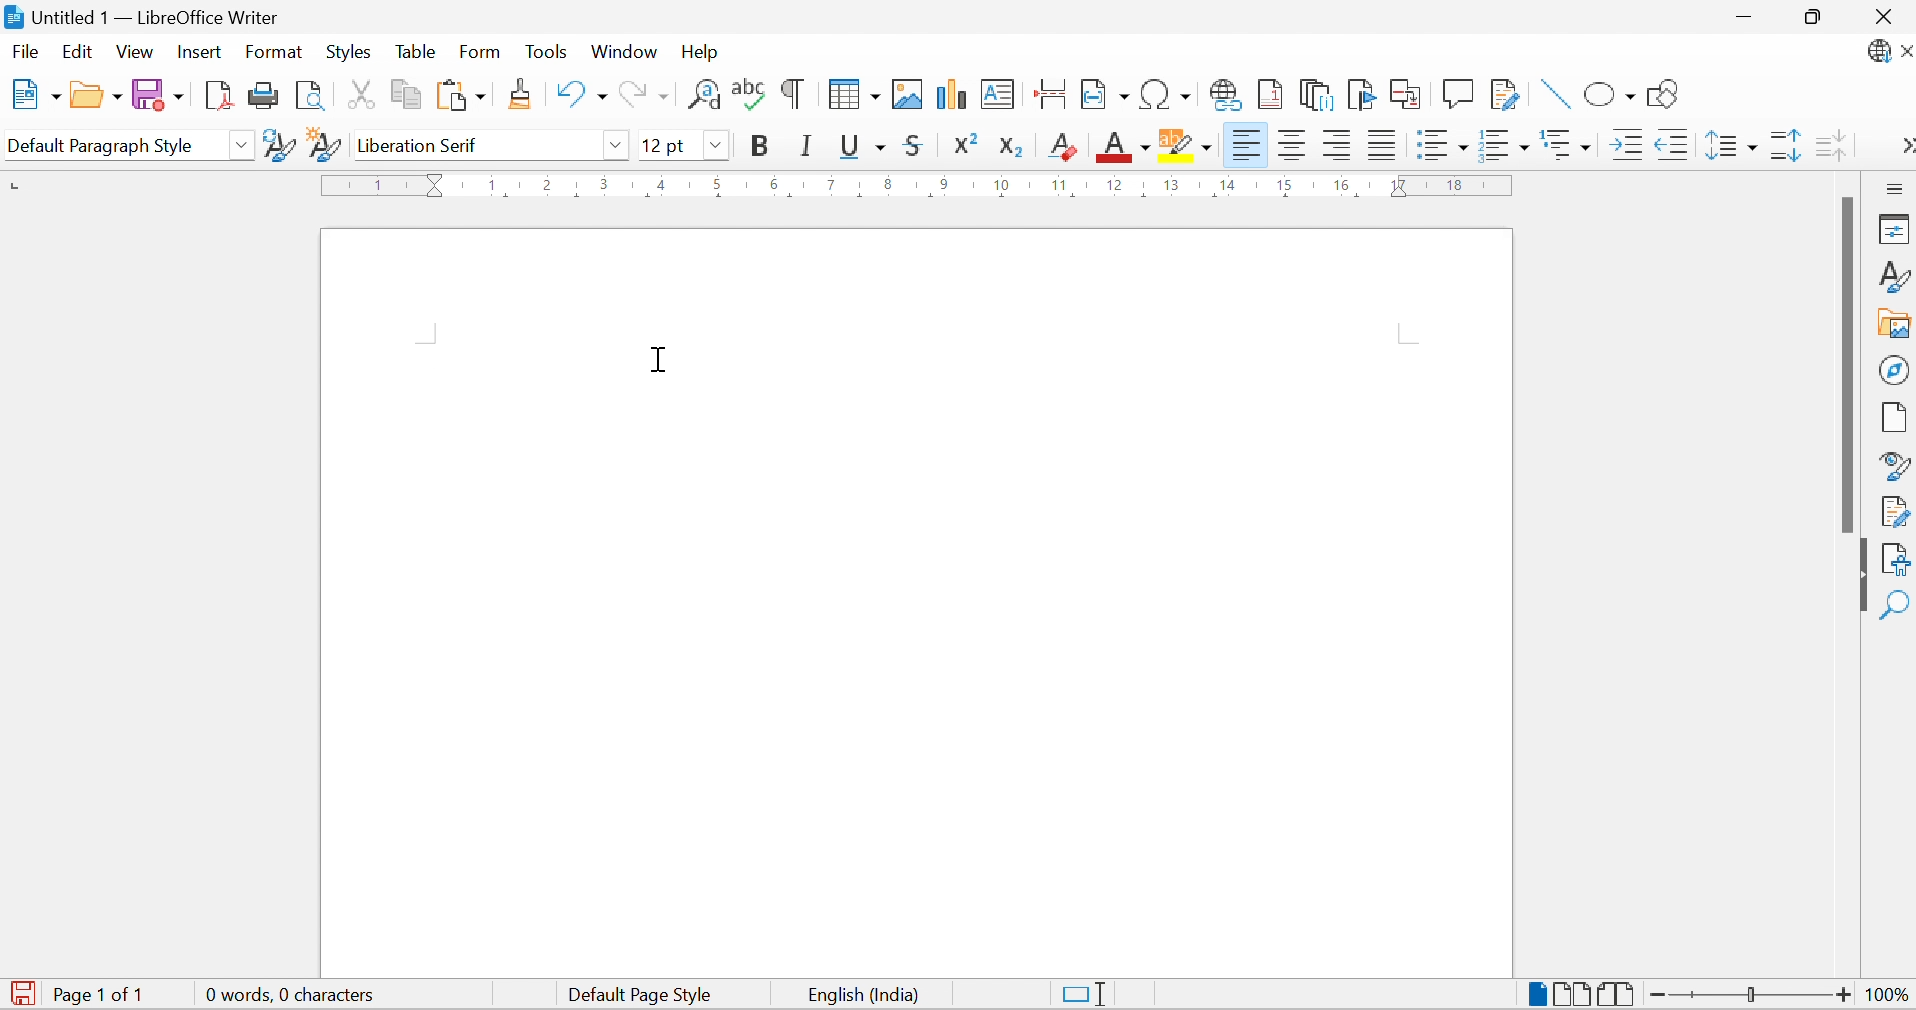 Image resolution: width=1916 pixels, height=1010 pixels. Describe the element at coordinates (293, 994) in the screenshot. I see `0 words, 0 characters` at that location.